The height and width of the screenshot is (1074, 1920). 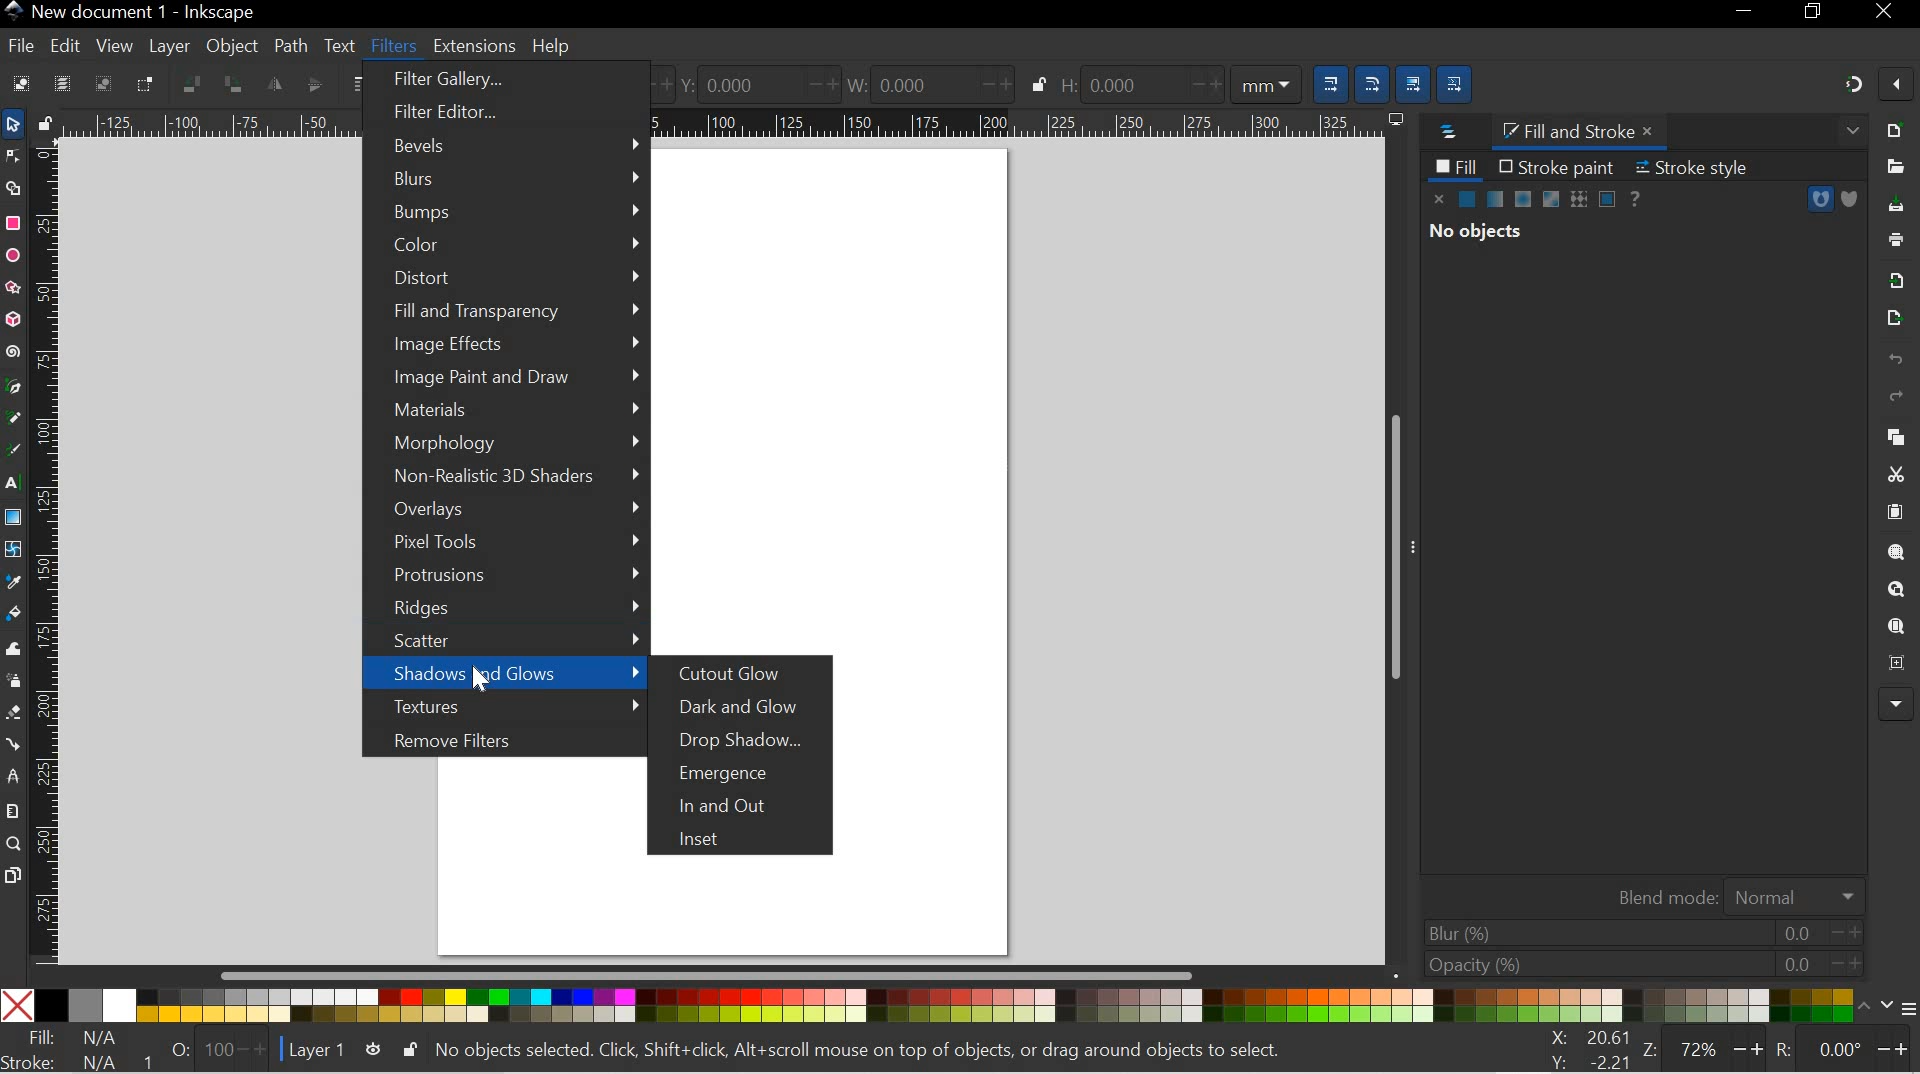 What do you see at coordinates (1583, 131) in the screenshot?
I see `FILL AND STROKE` at bounding box center [1583, 131].